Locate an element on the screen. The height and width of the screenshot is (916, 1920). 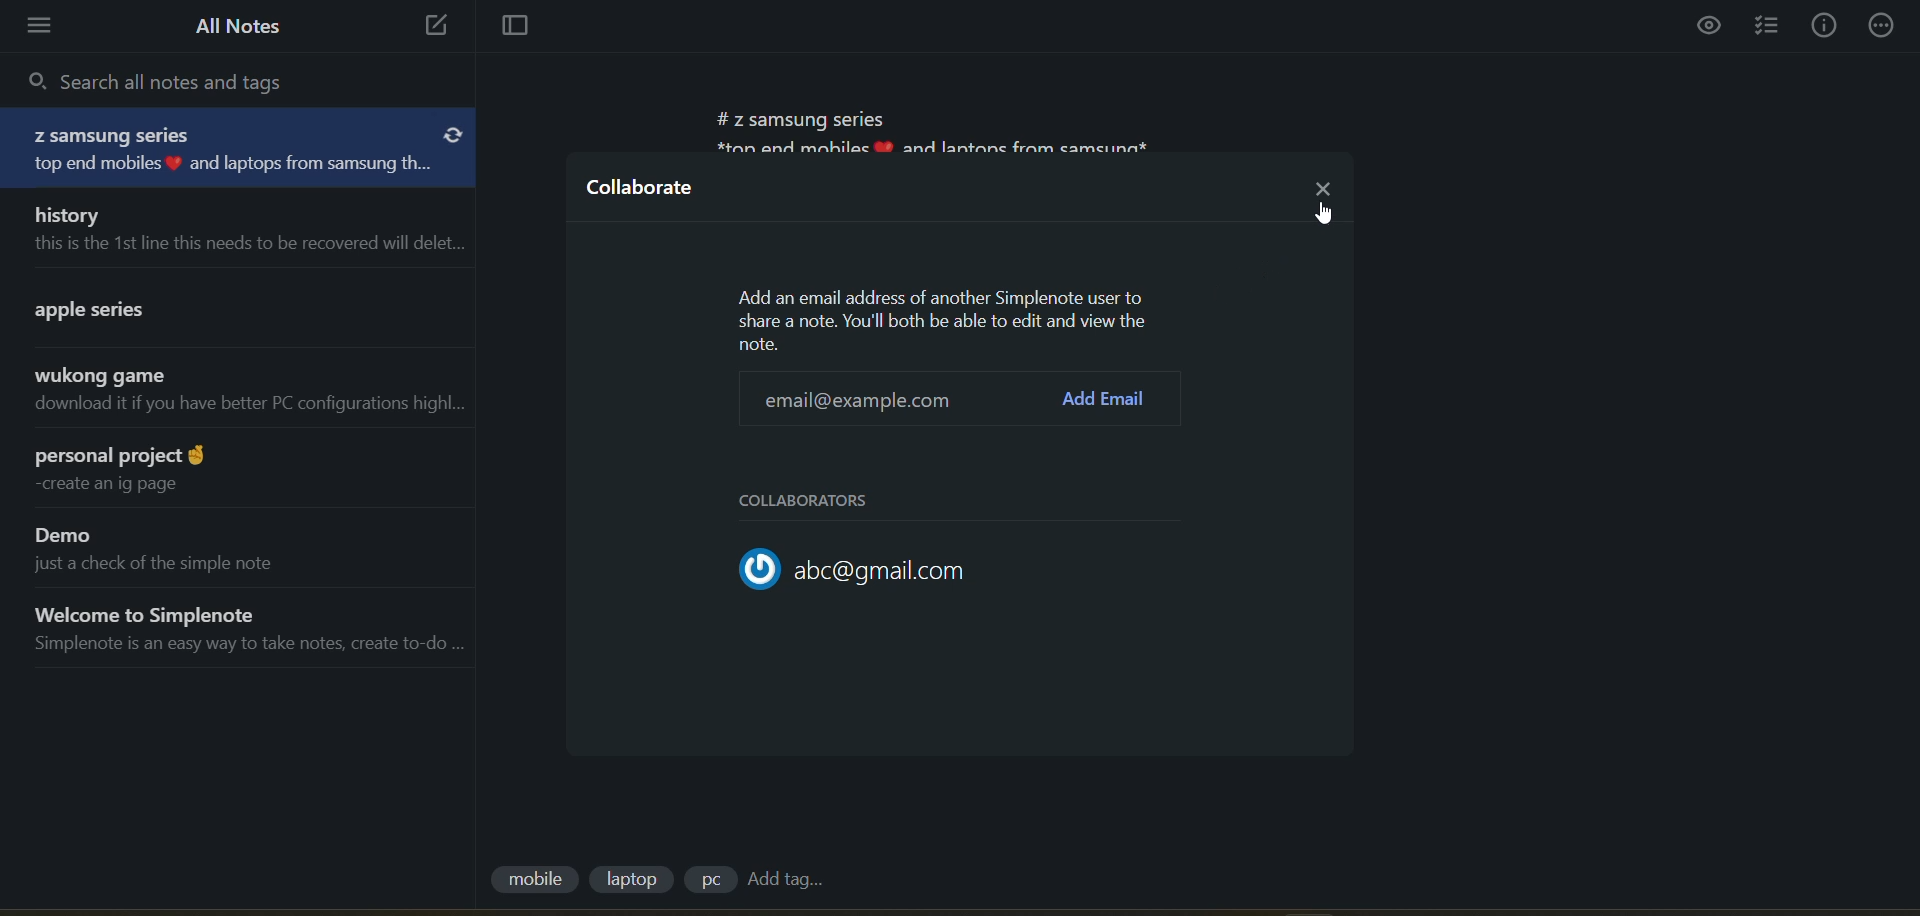
note title and preview is located at coordinates (222, 306).